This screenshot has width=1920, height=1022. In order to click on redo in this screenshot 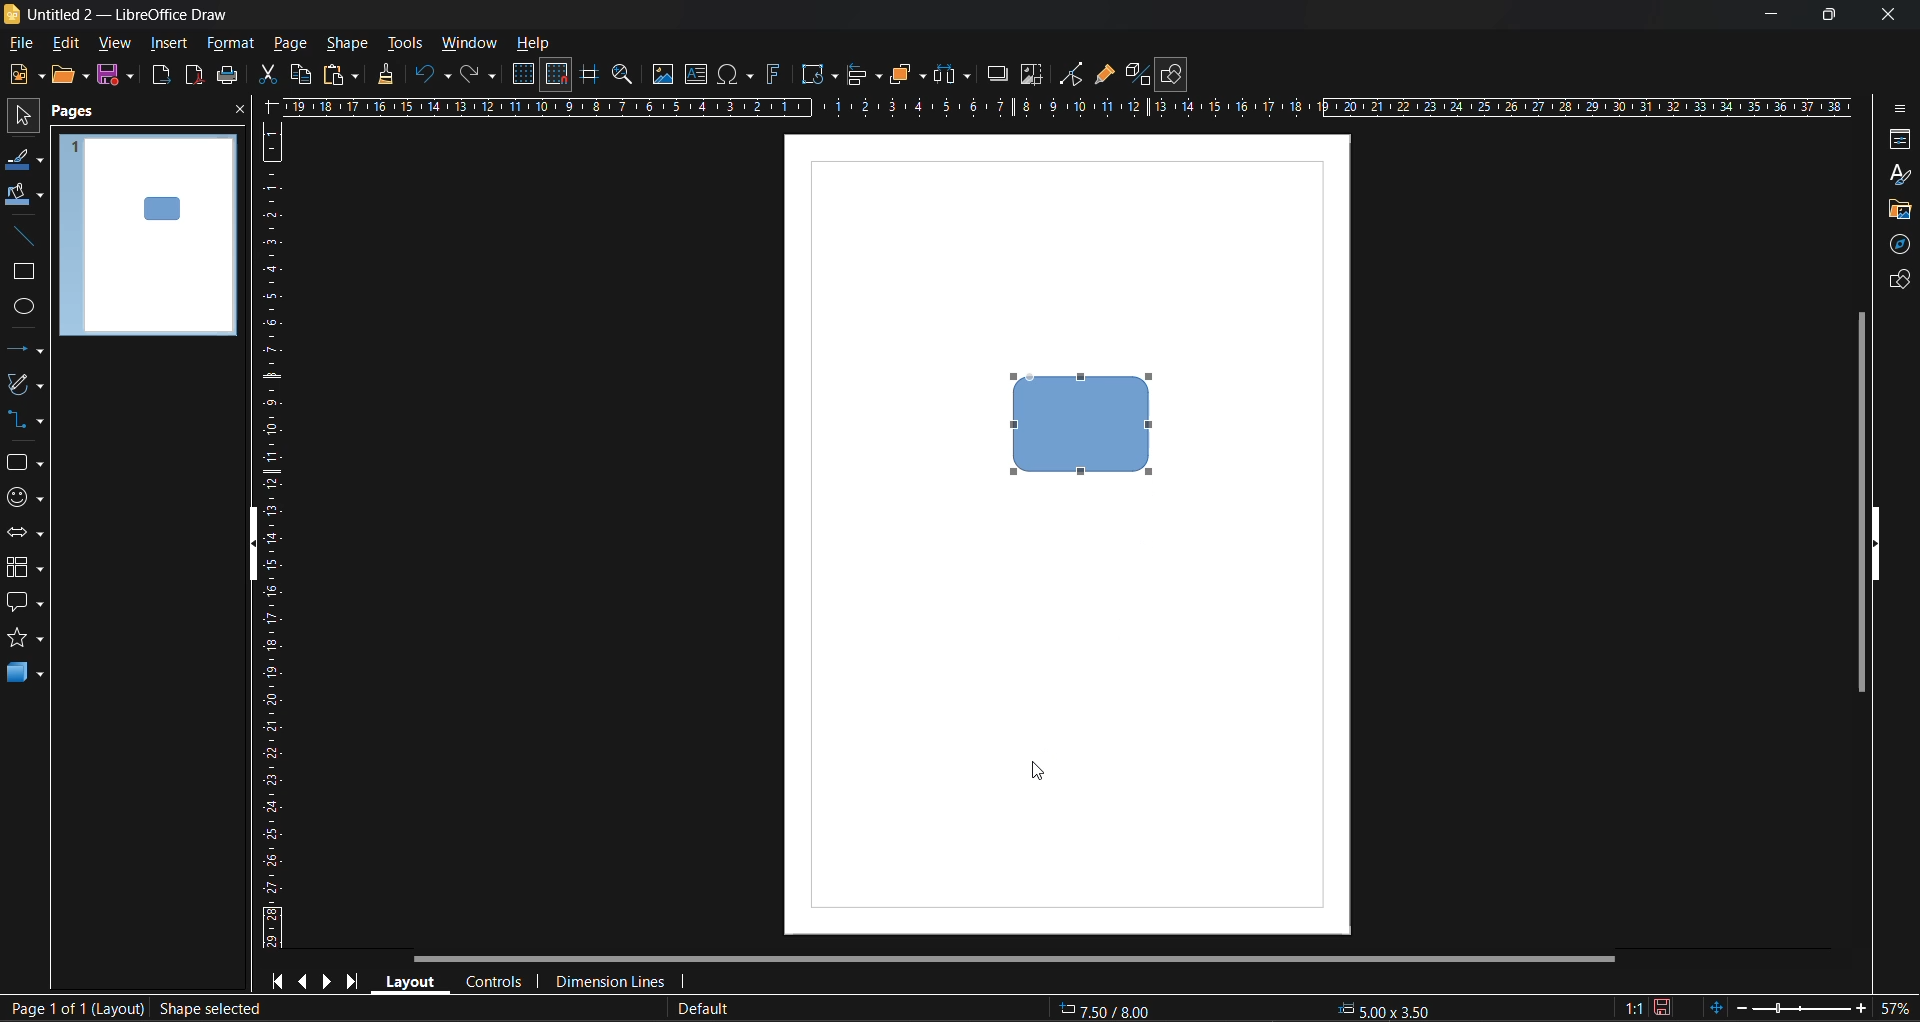, I will do `click(479, 76)`.